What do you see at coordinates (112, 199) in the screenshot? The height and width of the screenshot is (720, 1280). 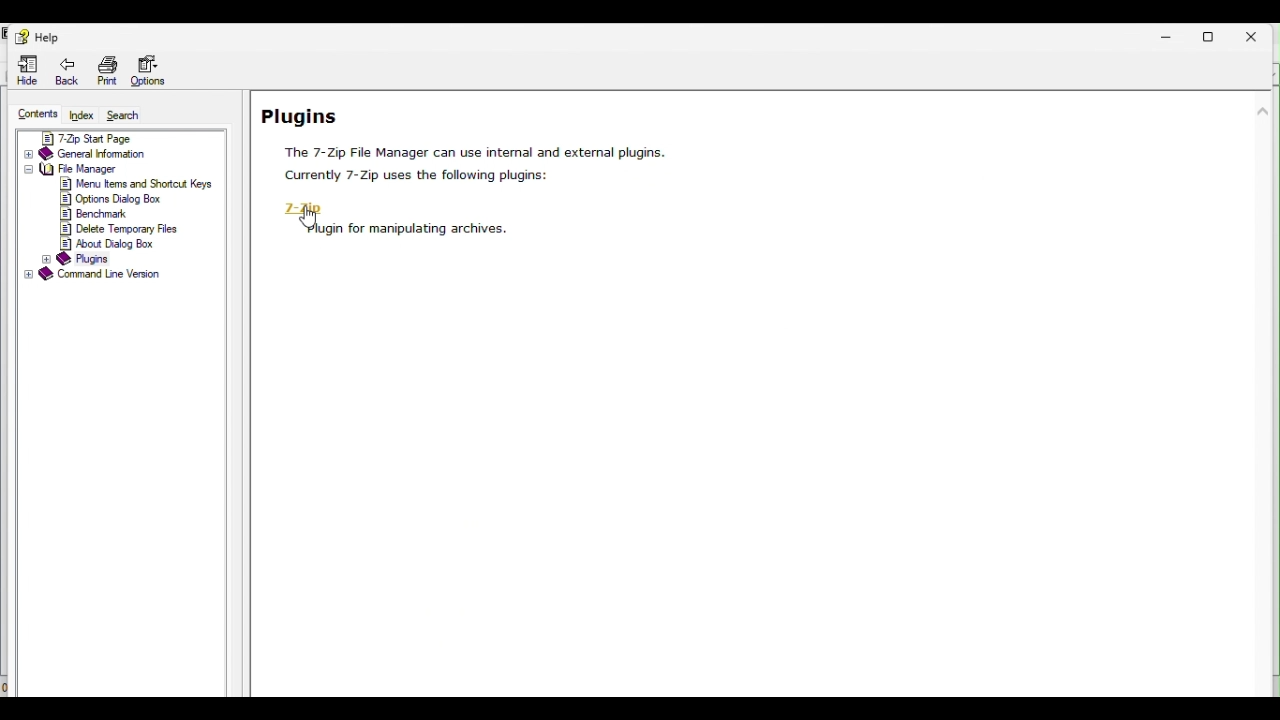 I see `options` at bounding box center [112, 199].